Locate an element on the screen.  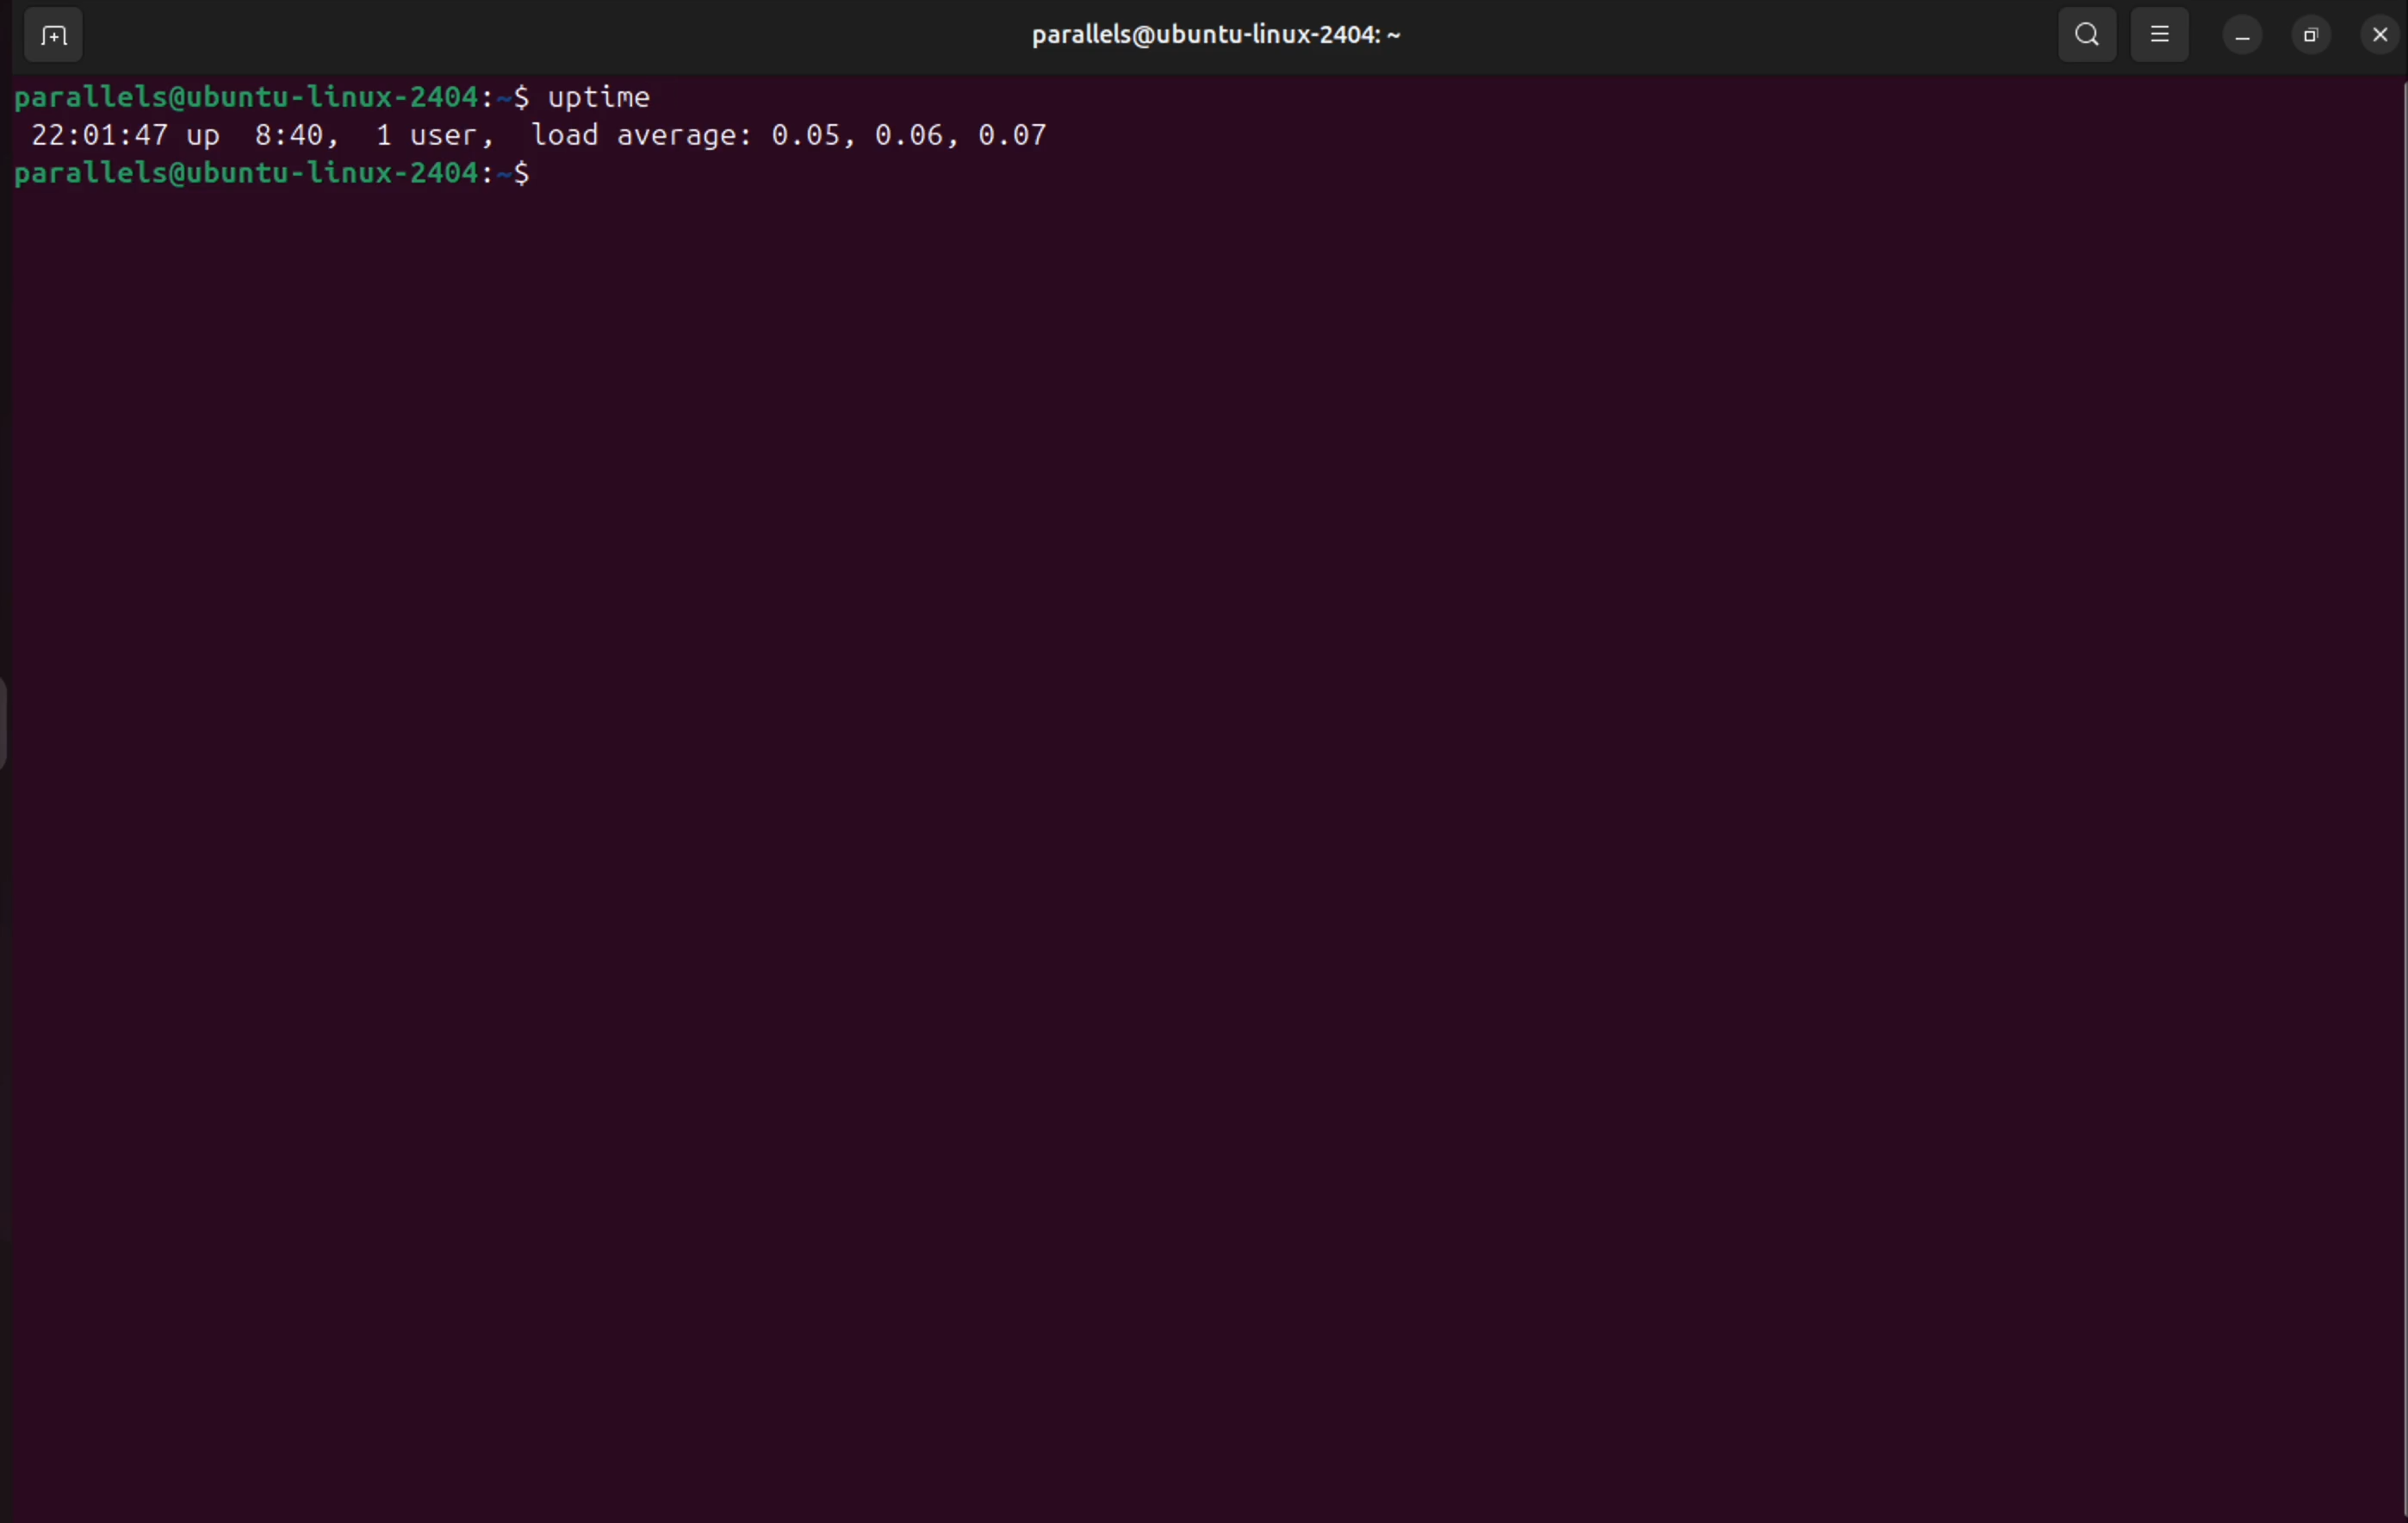
view options is located at coordinates (2162, 32).